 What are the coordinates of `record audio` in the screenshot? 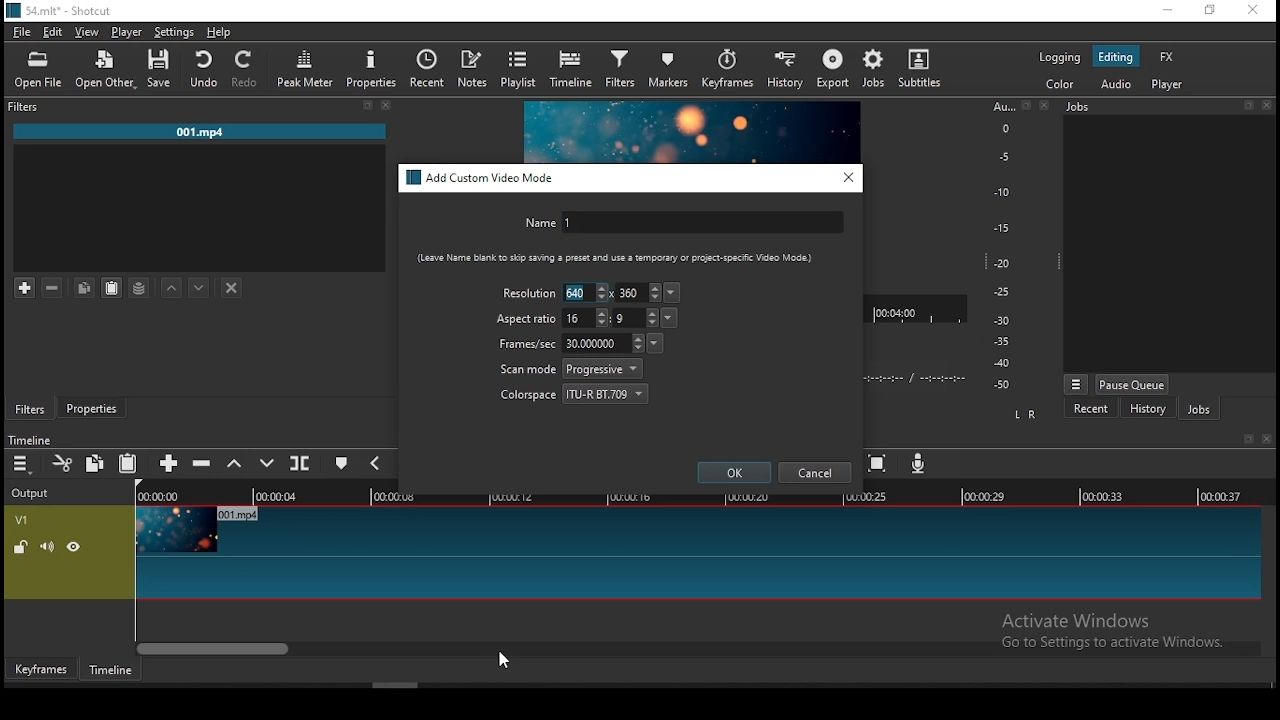 It's located at (919, 463).